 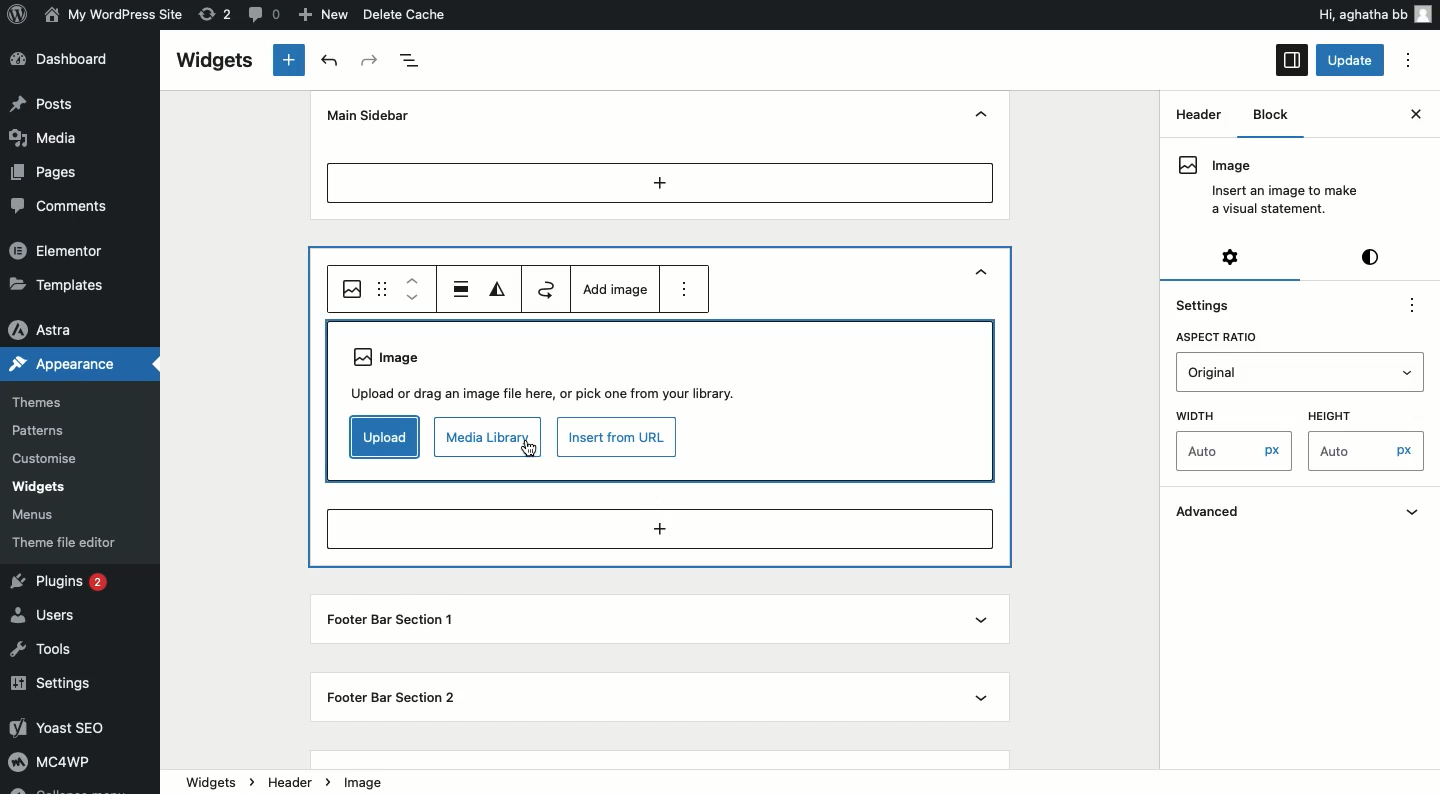 I want to click on Show, so click(x=979, y=621).